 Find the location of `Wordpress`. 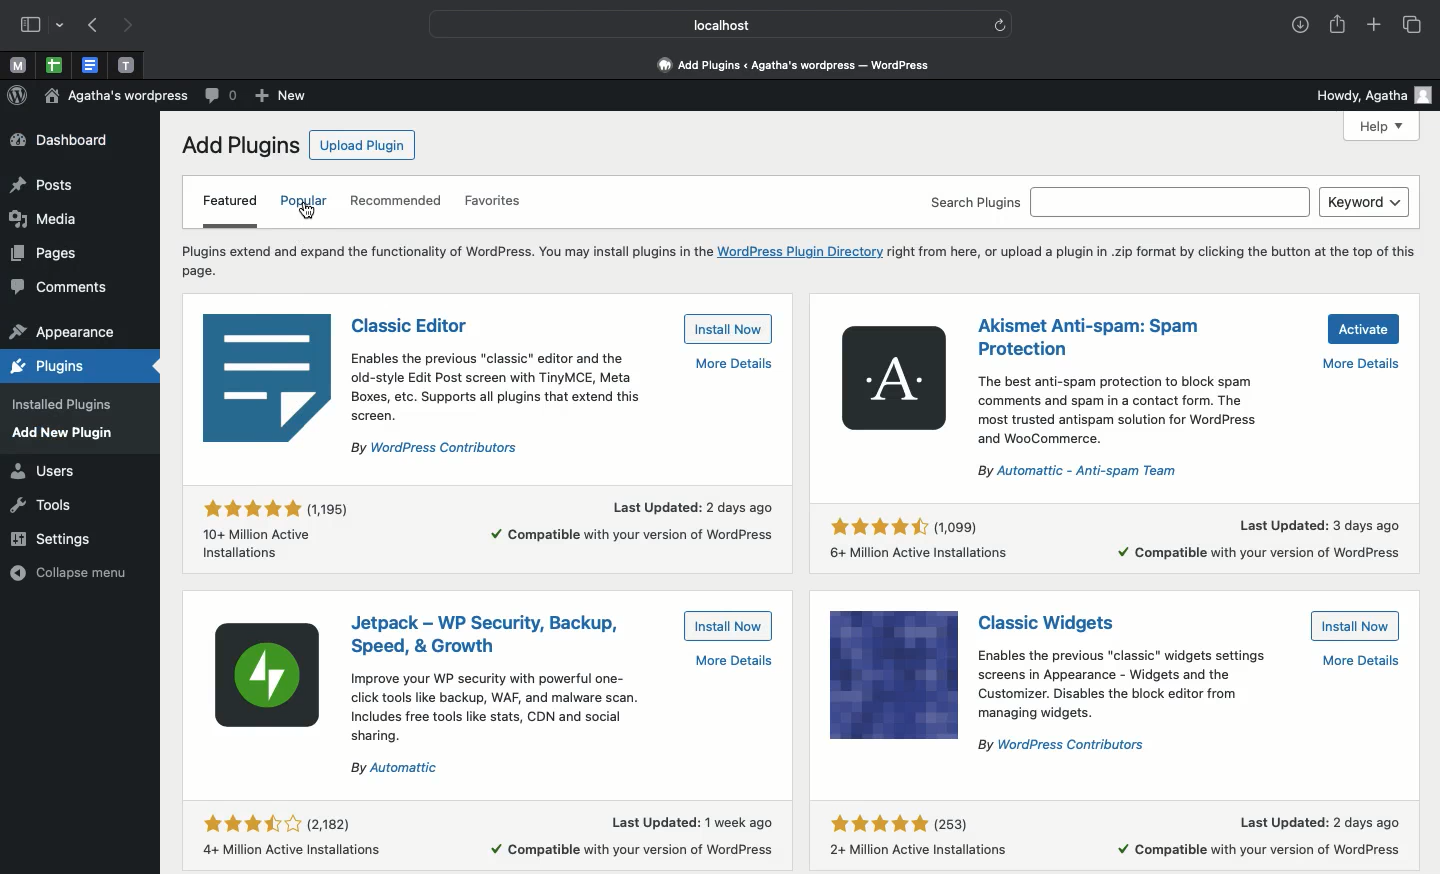

Wordpress is located at coordinates (18, 97).